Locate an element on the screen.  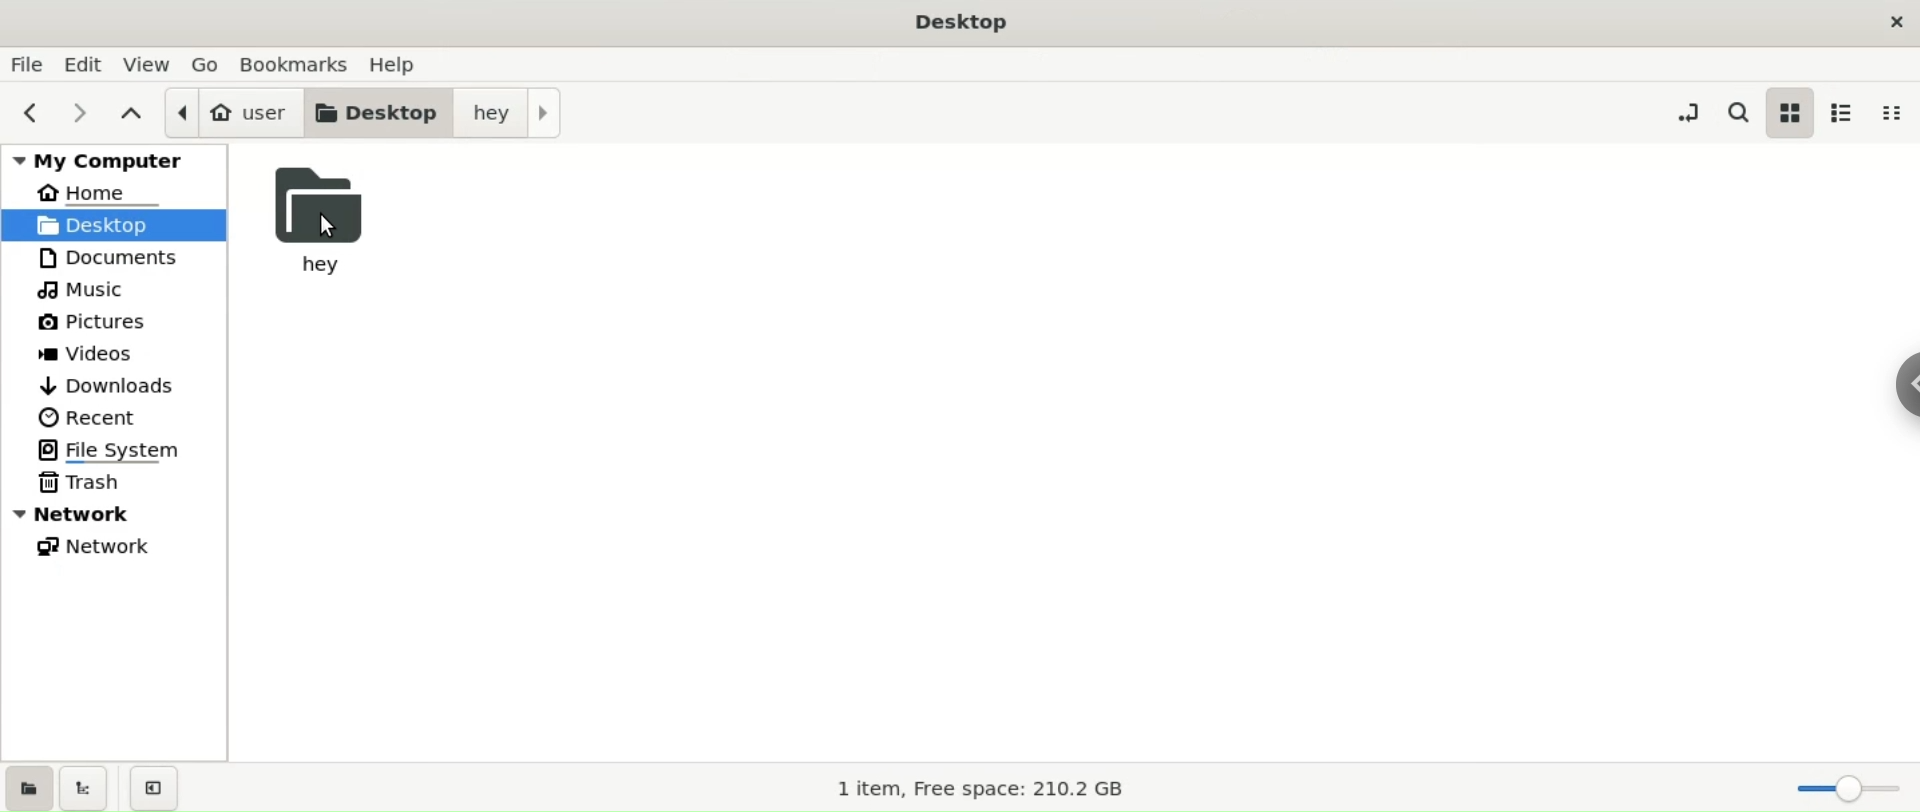
documents is located at coordinates (114, 257).